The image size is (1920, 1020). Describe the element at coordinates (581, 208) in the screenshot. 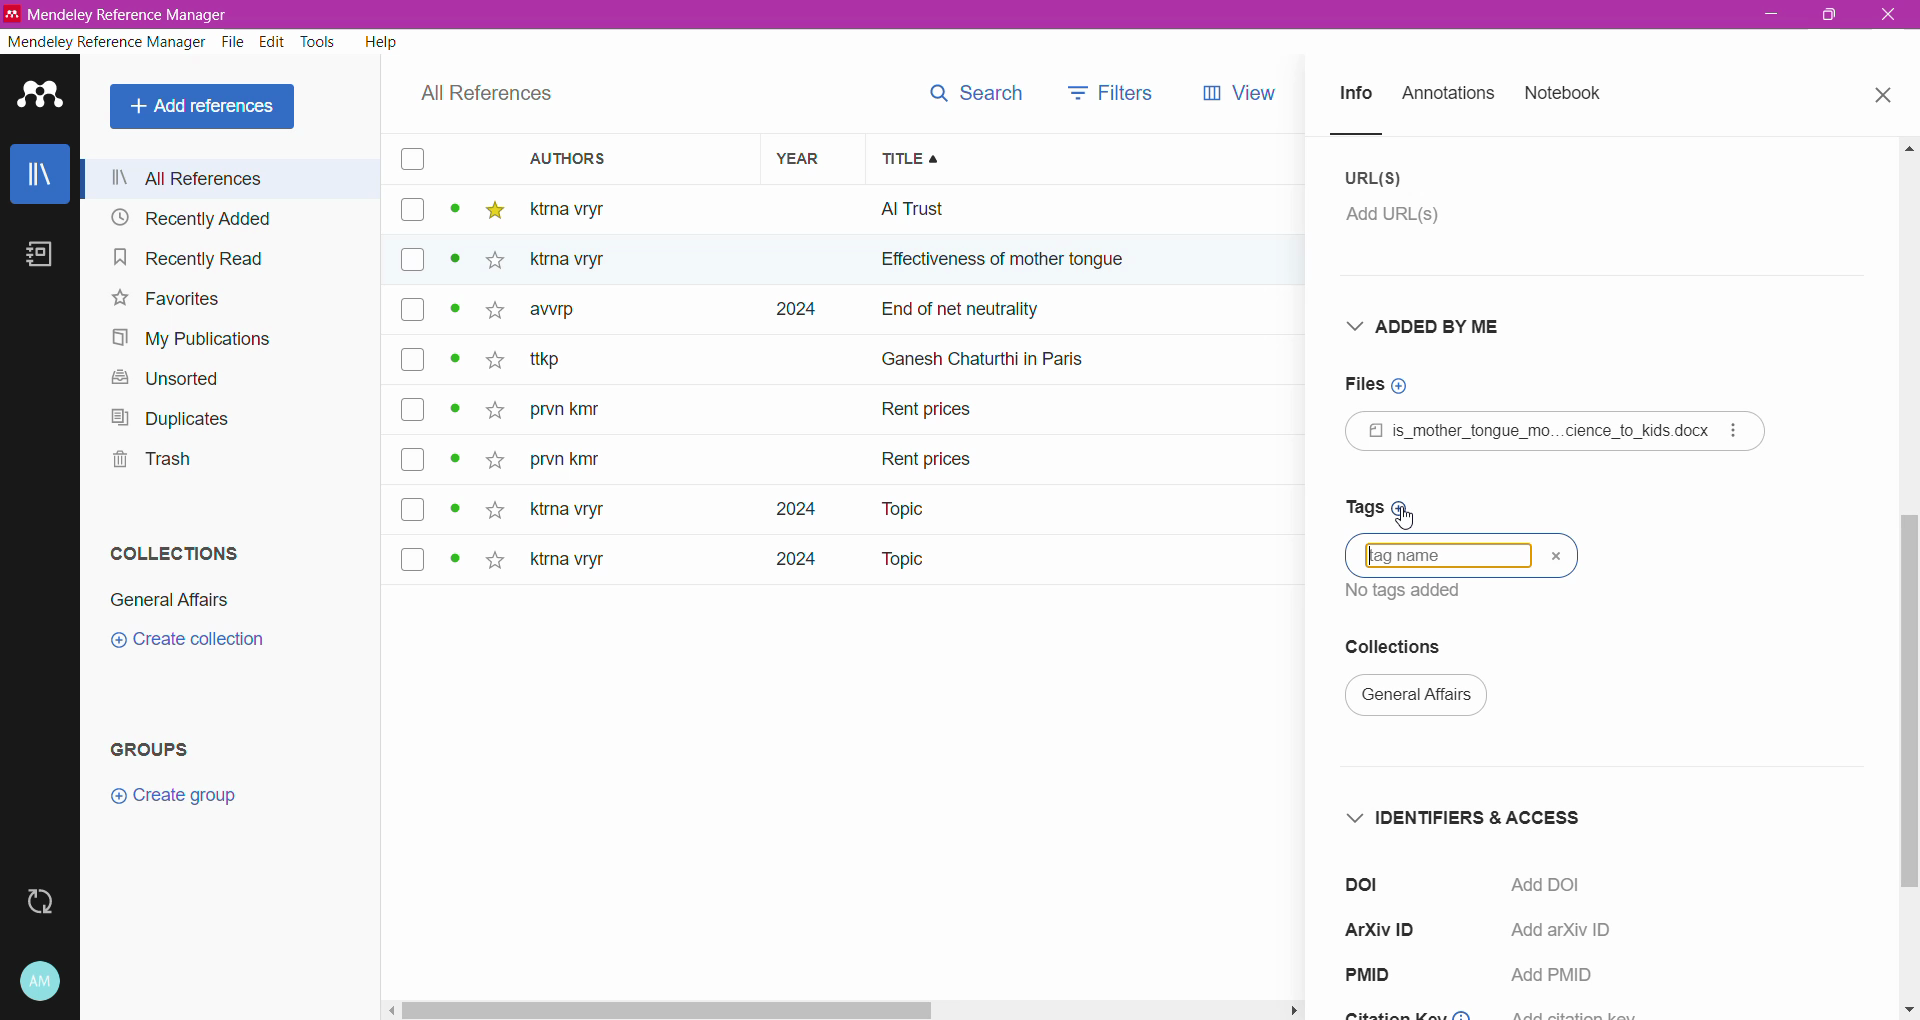

I see `ktma vtyr` at that location.